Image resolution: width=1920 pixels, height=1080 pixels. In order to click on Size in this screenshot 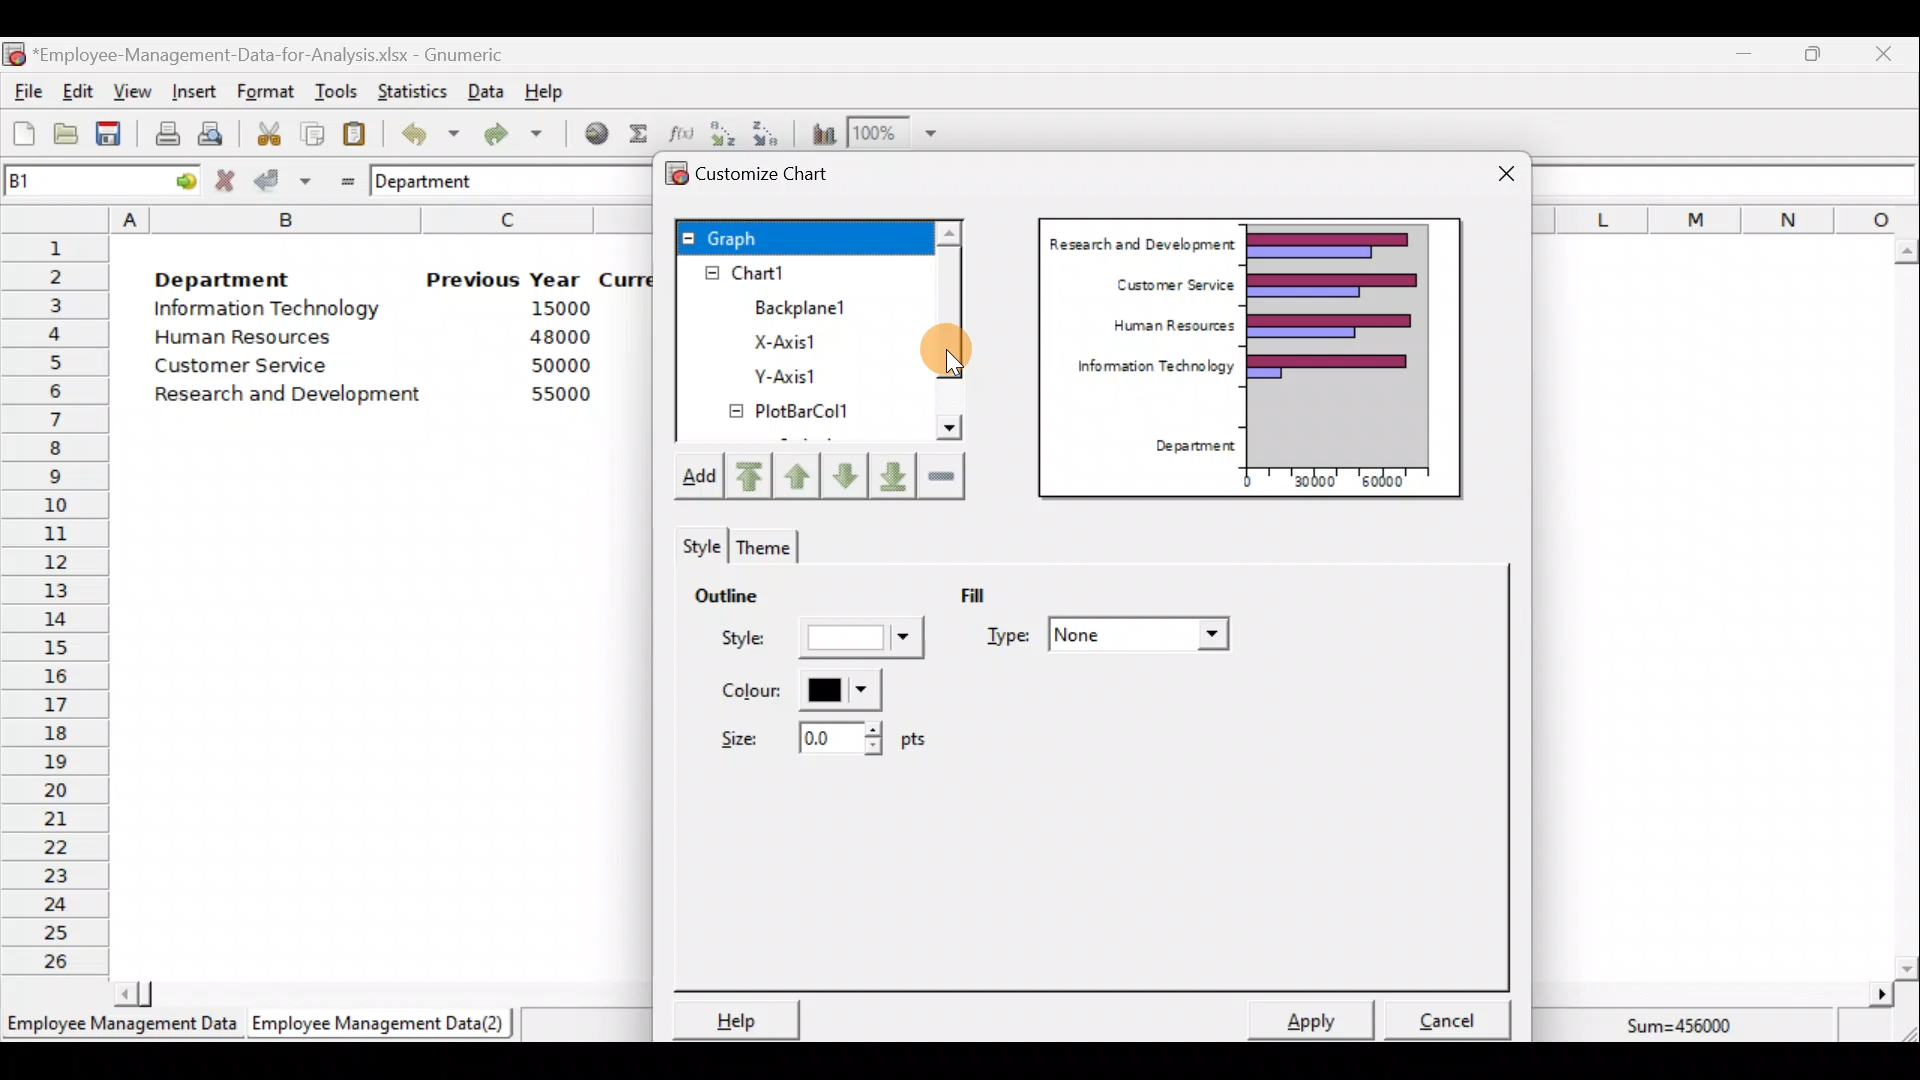, I will do `click(817, 736)`.